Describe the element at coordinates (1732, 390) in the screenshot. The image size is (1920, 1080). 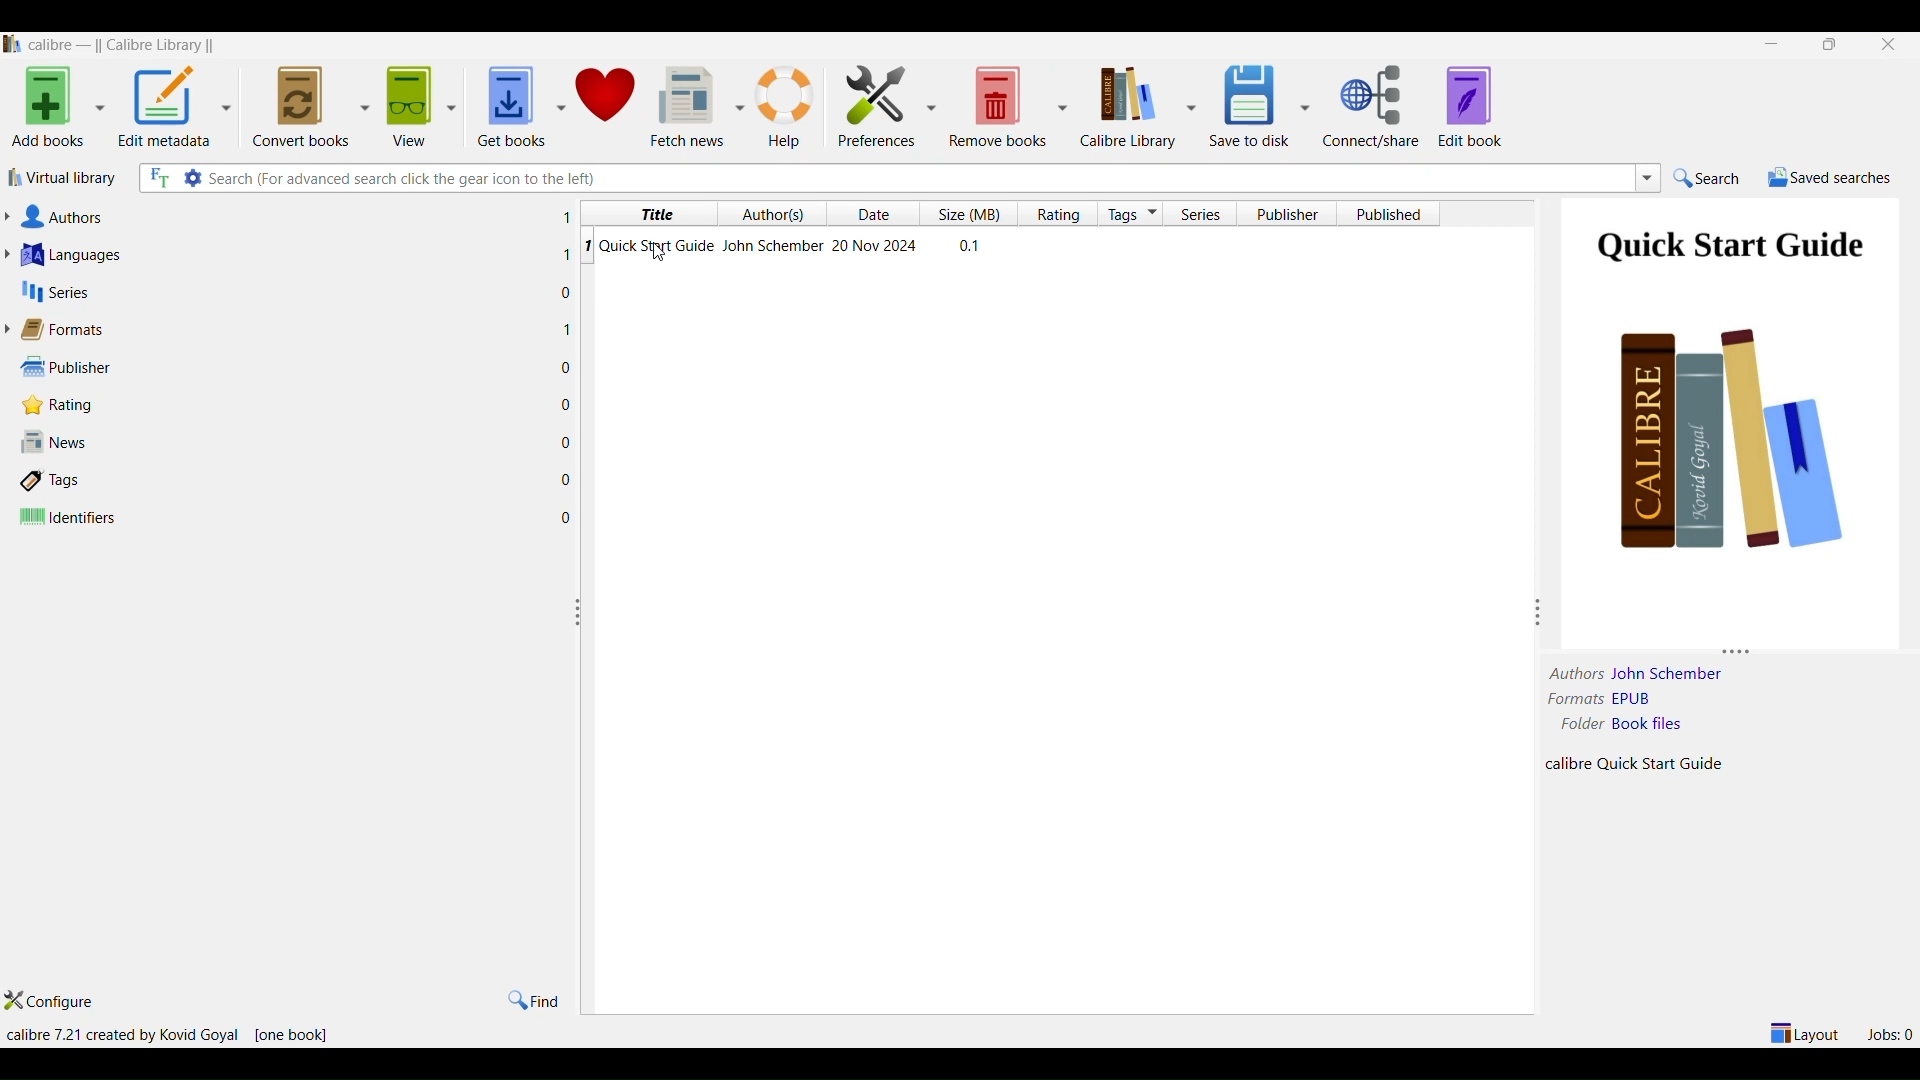
I see `book page` at that location.